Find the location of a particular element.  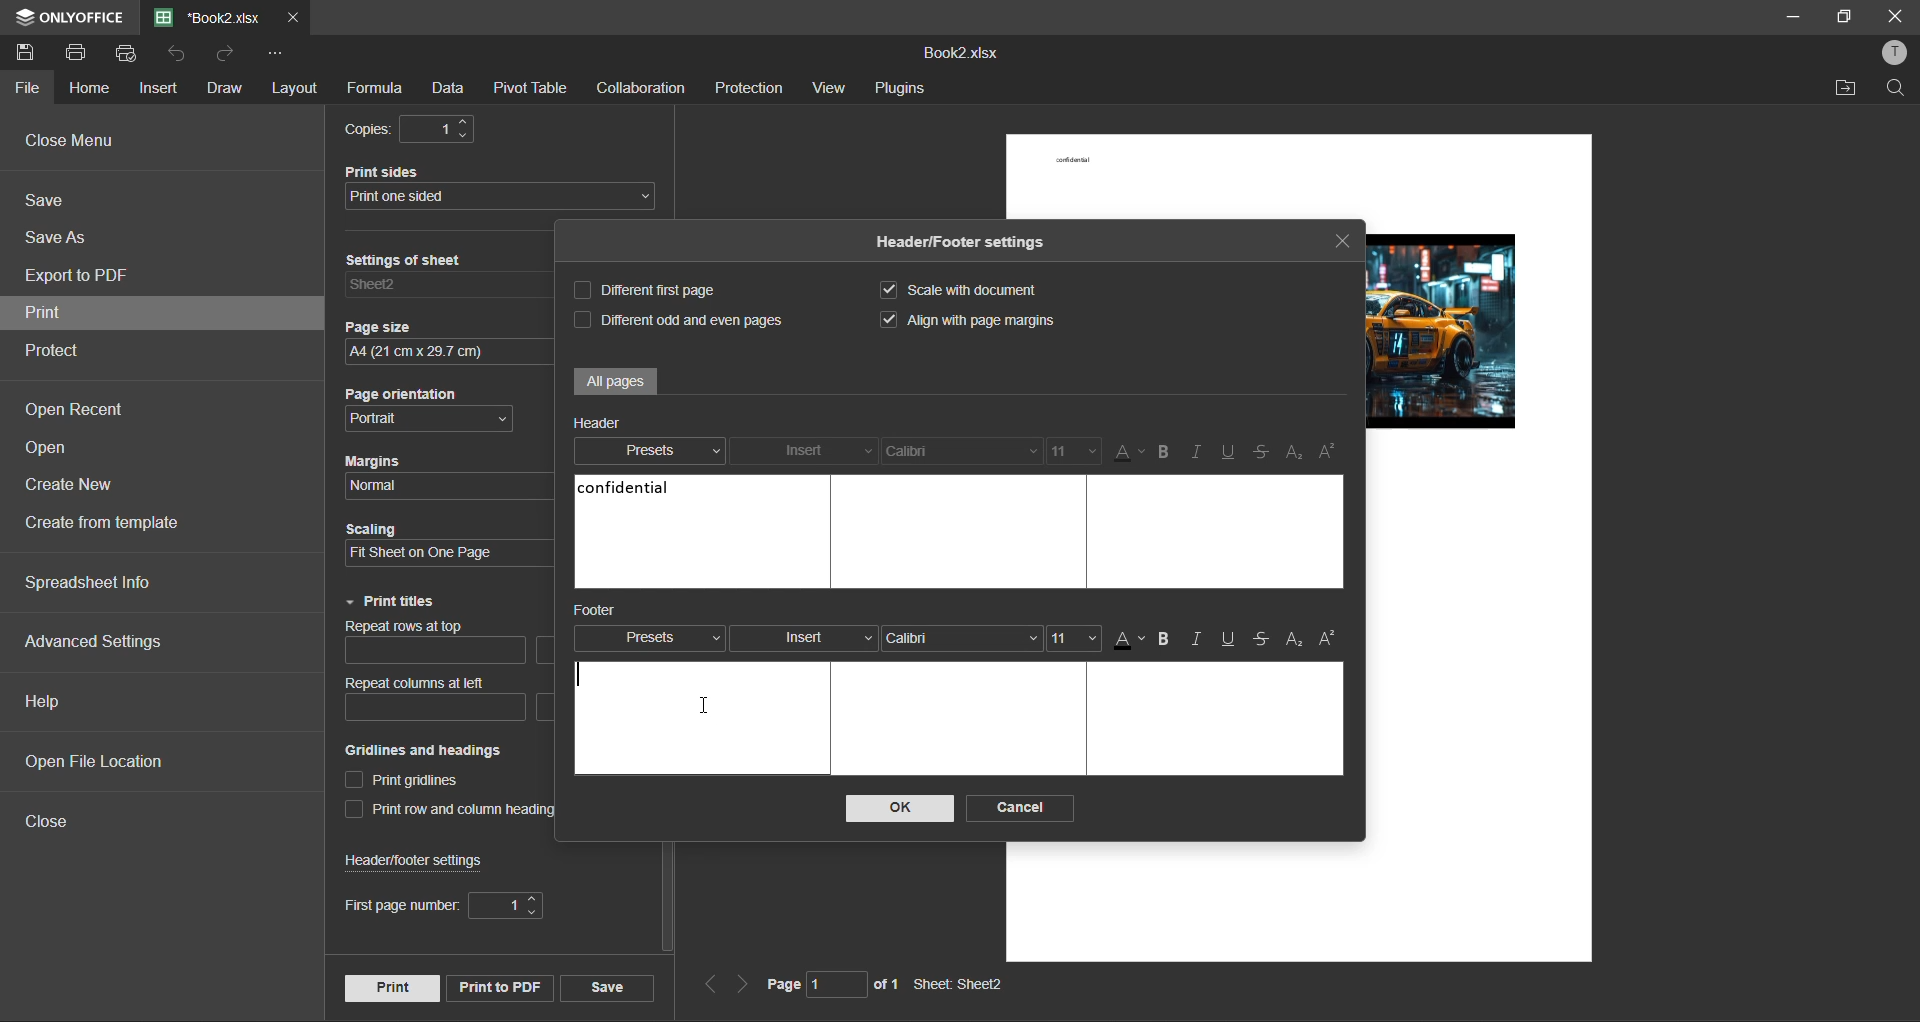

formula is located at coordinates (377, 88).